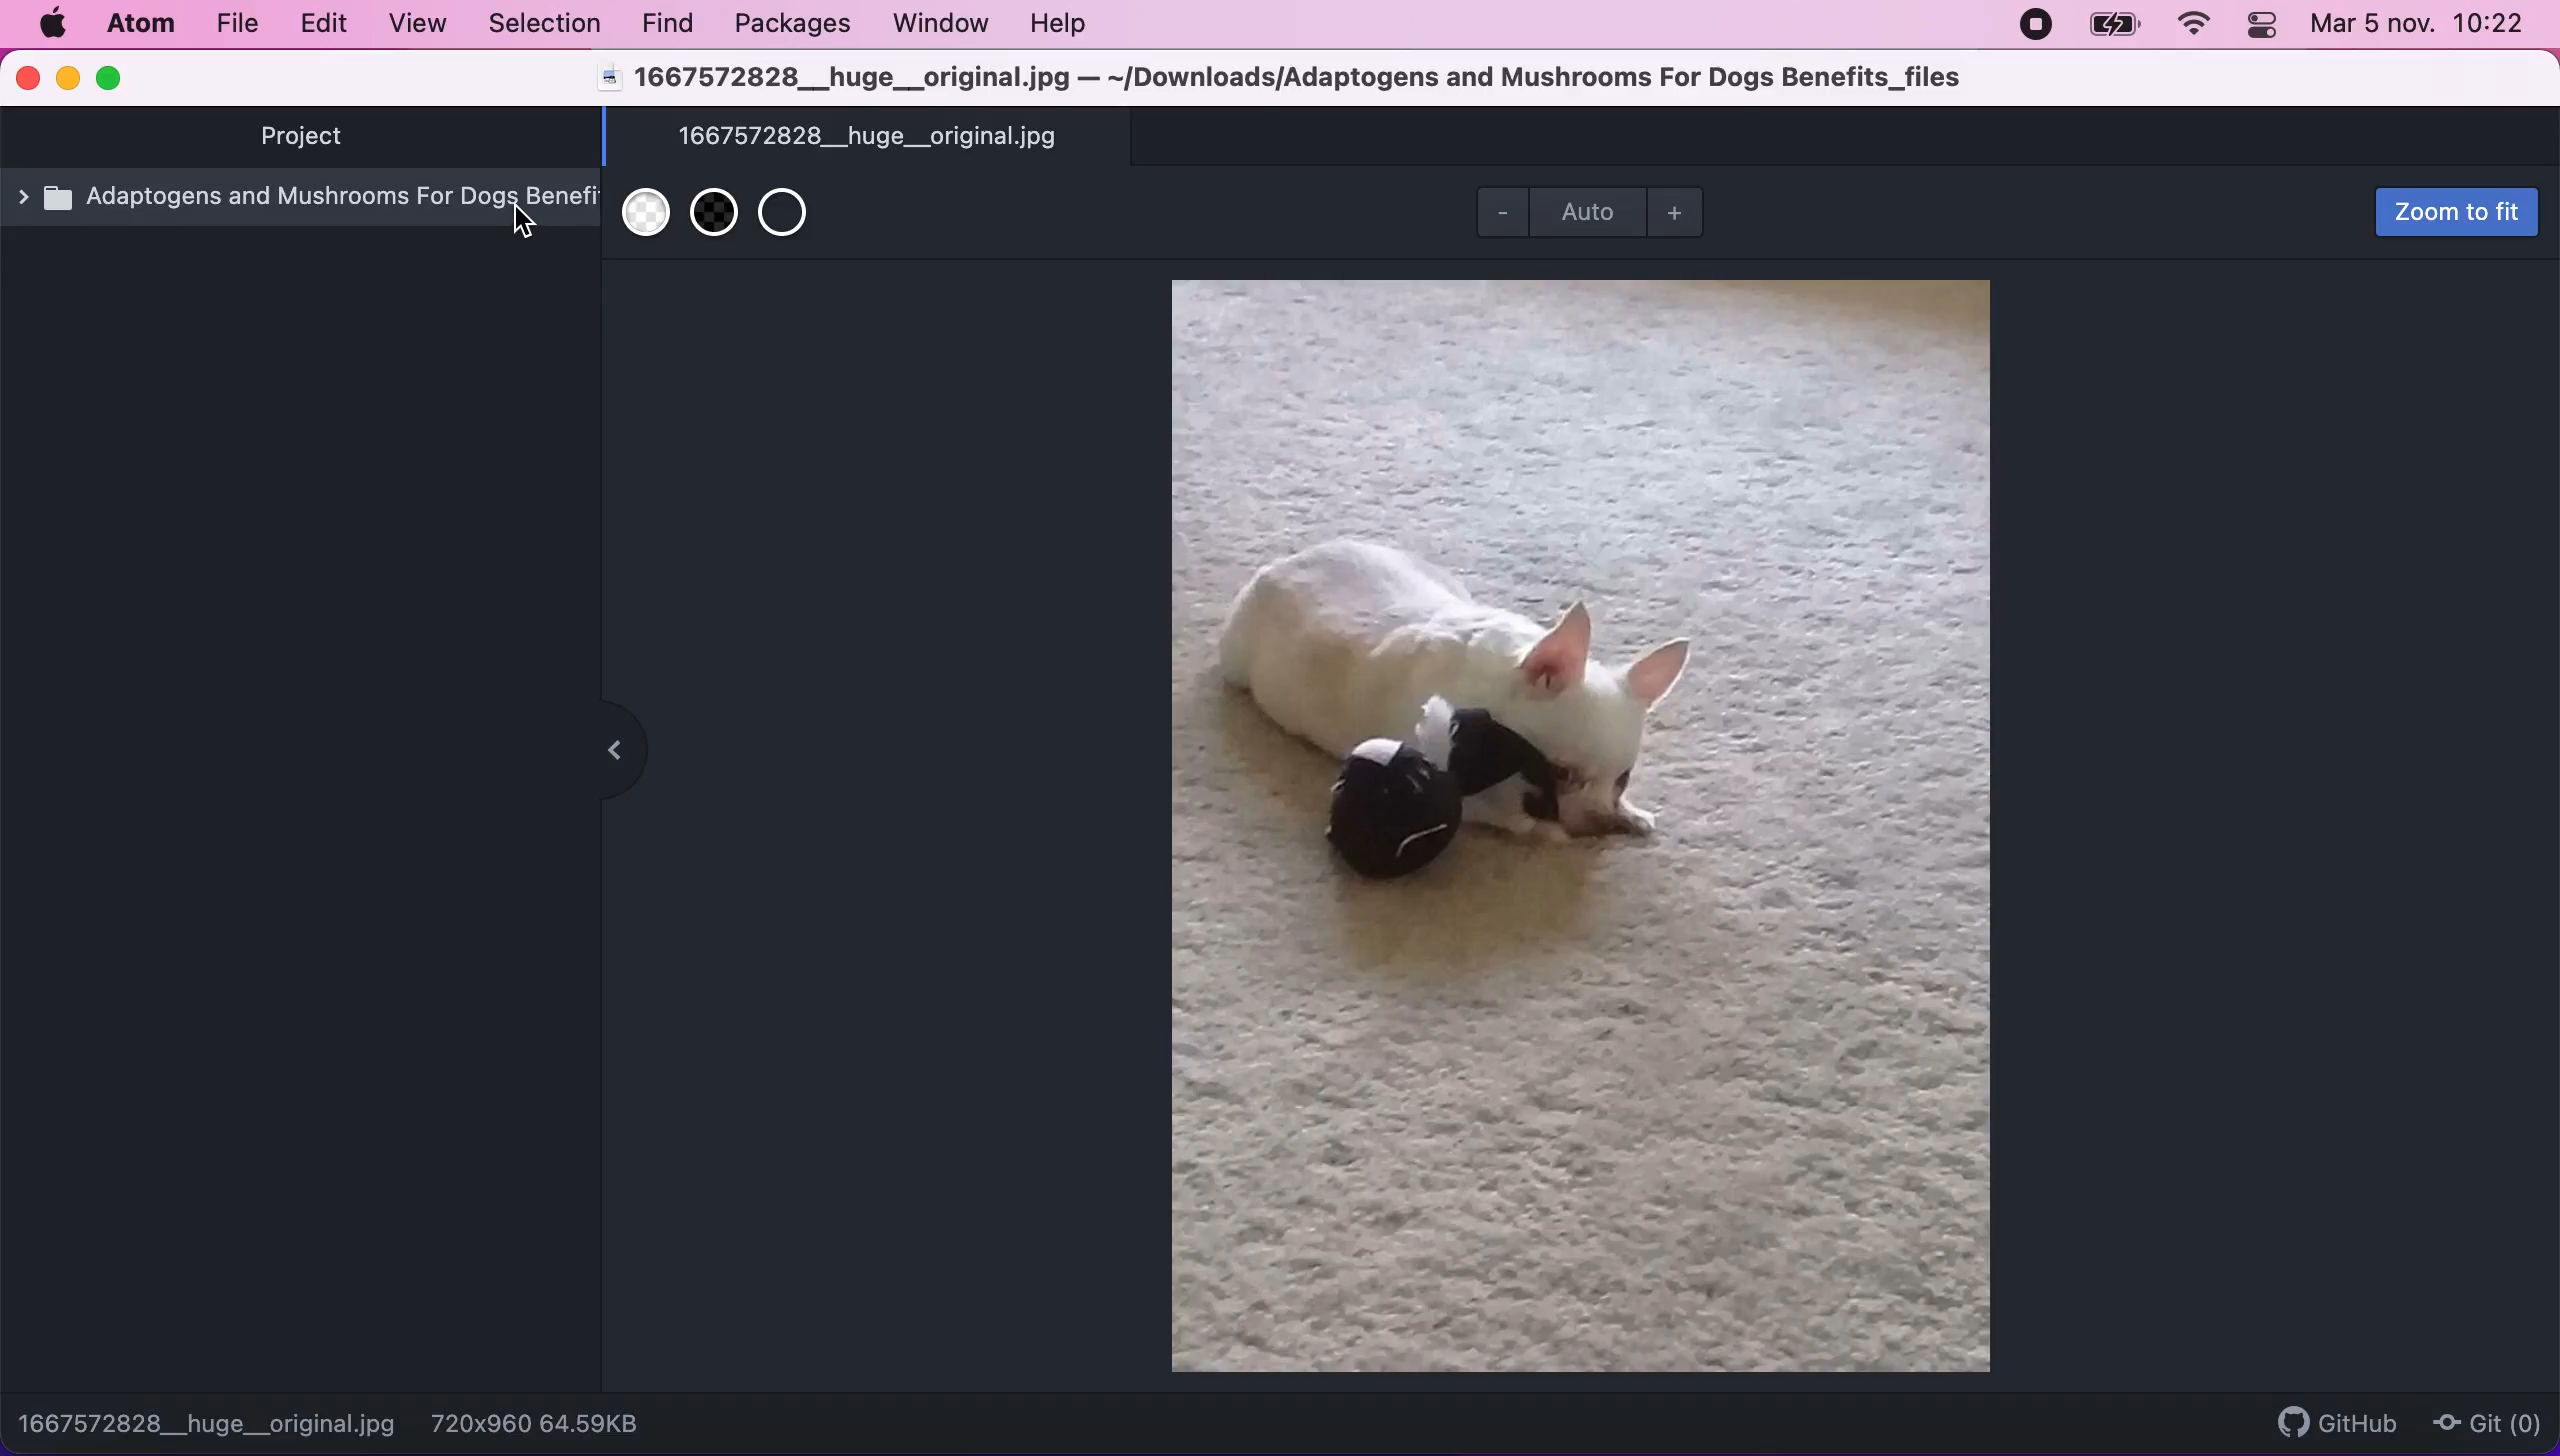 Image resolution: width=2560 pixels, height=1456 pixels. I want to click on edit, so click(323, 25).